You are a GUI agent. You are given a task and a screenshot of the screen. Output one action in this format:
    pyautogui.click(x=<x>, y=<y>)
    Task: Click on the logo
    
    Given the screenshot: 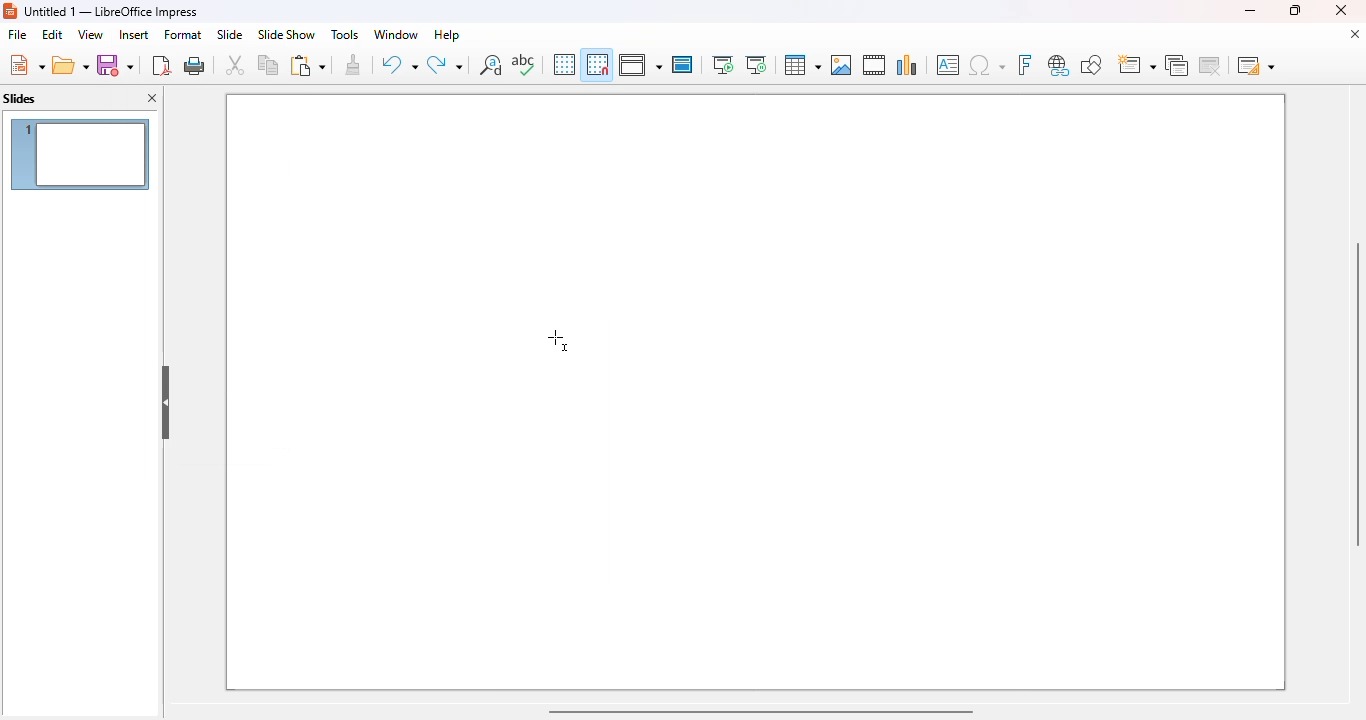 What is the action you would take?
    pyautogui.click(x=10, y=11)
    